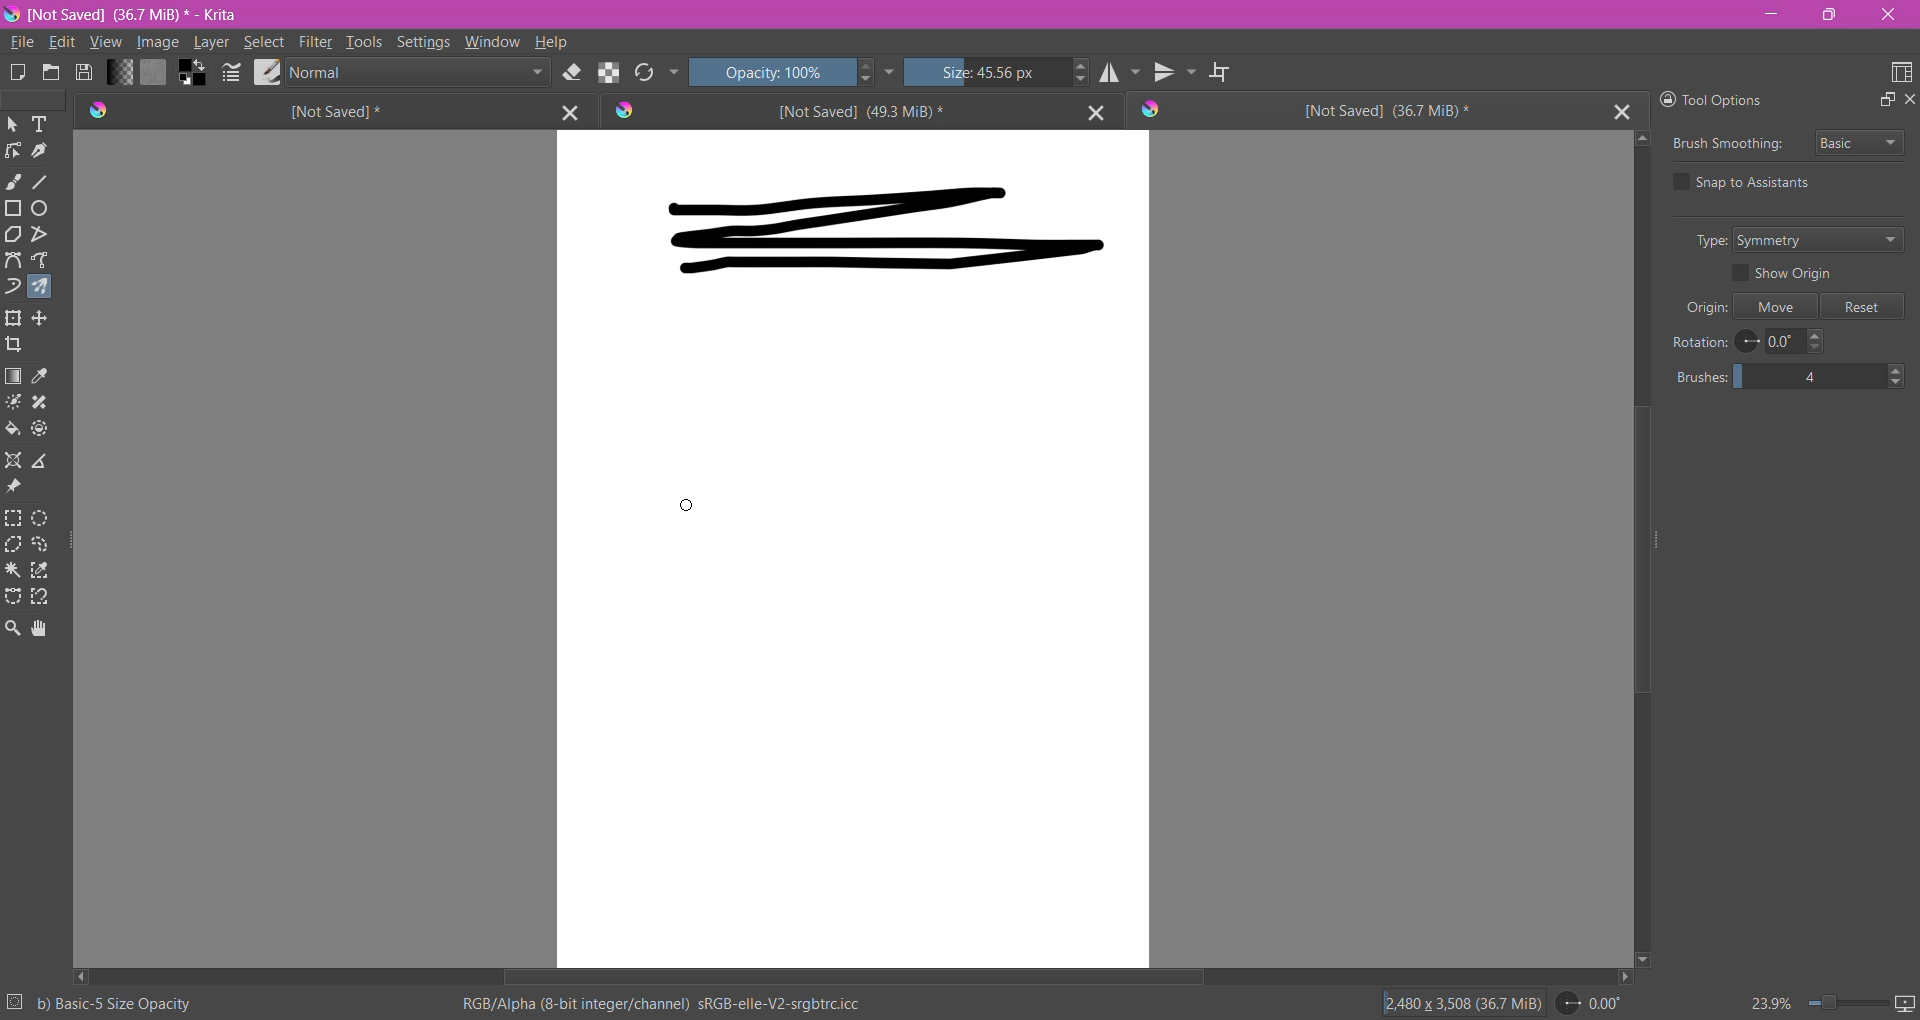 This screenshot has width=1920, height=1020. I want to click on Restore Down, so click(1832, 15).